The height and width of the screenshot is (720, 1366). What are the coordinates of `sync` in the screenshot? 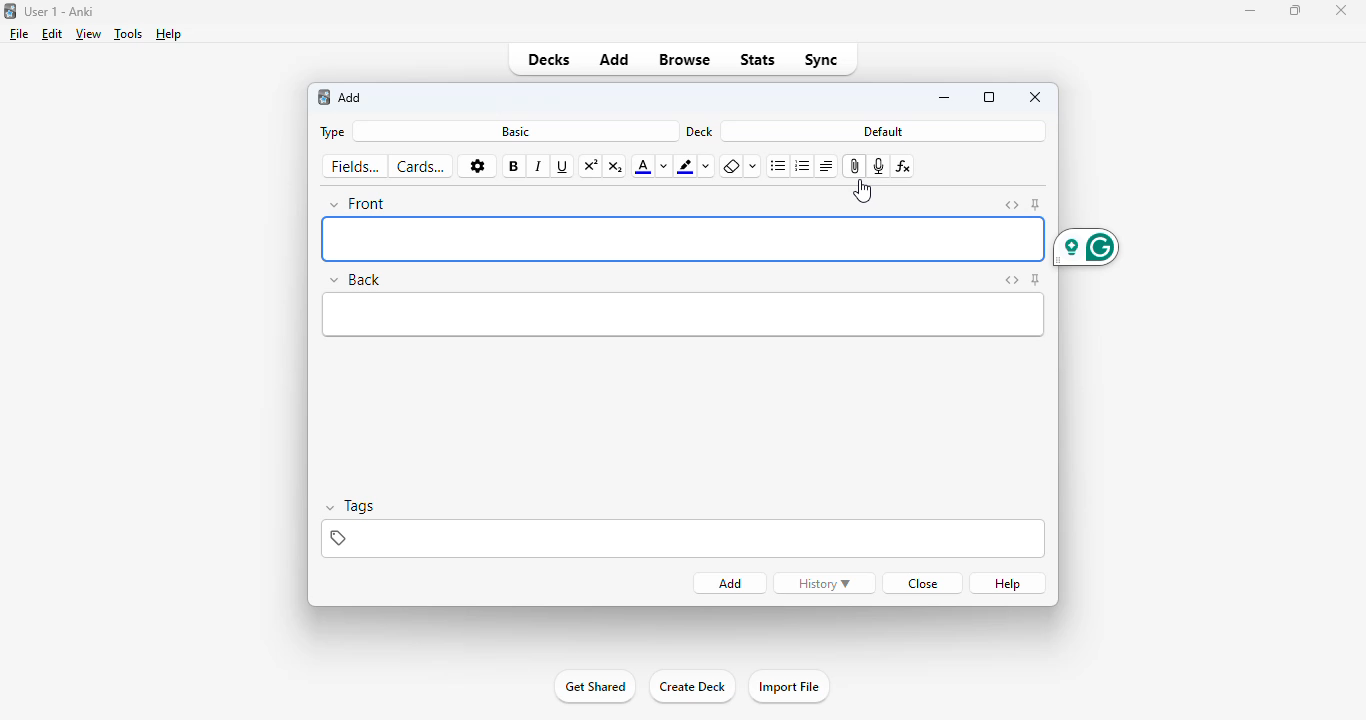 It's located at (820, 60).